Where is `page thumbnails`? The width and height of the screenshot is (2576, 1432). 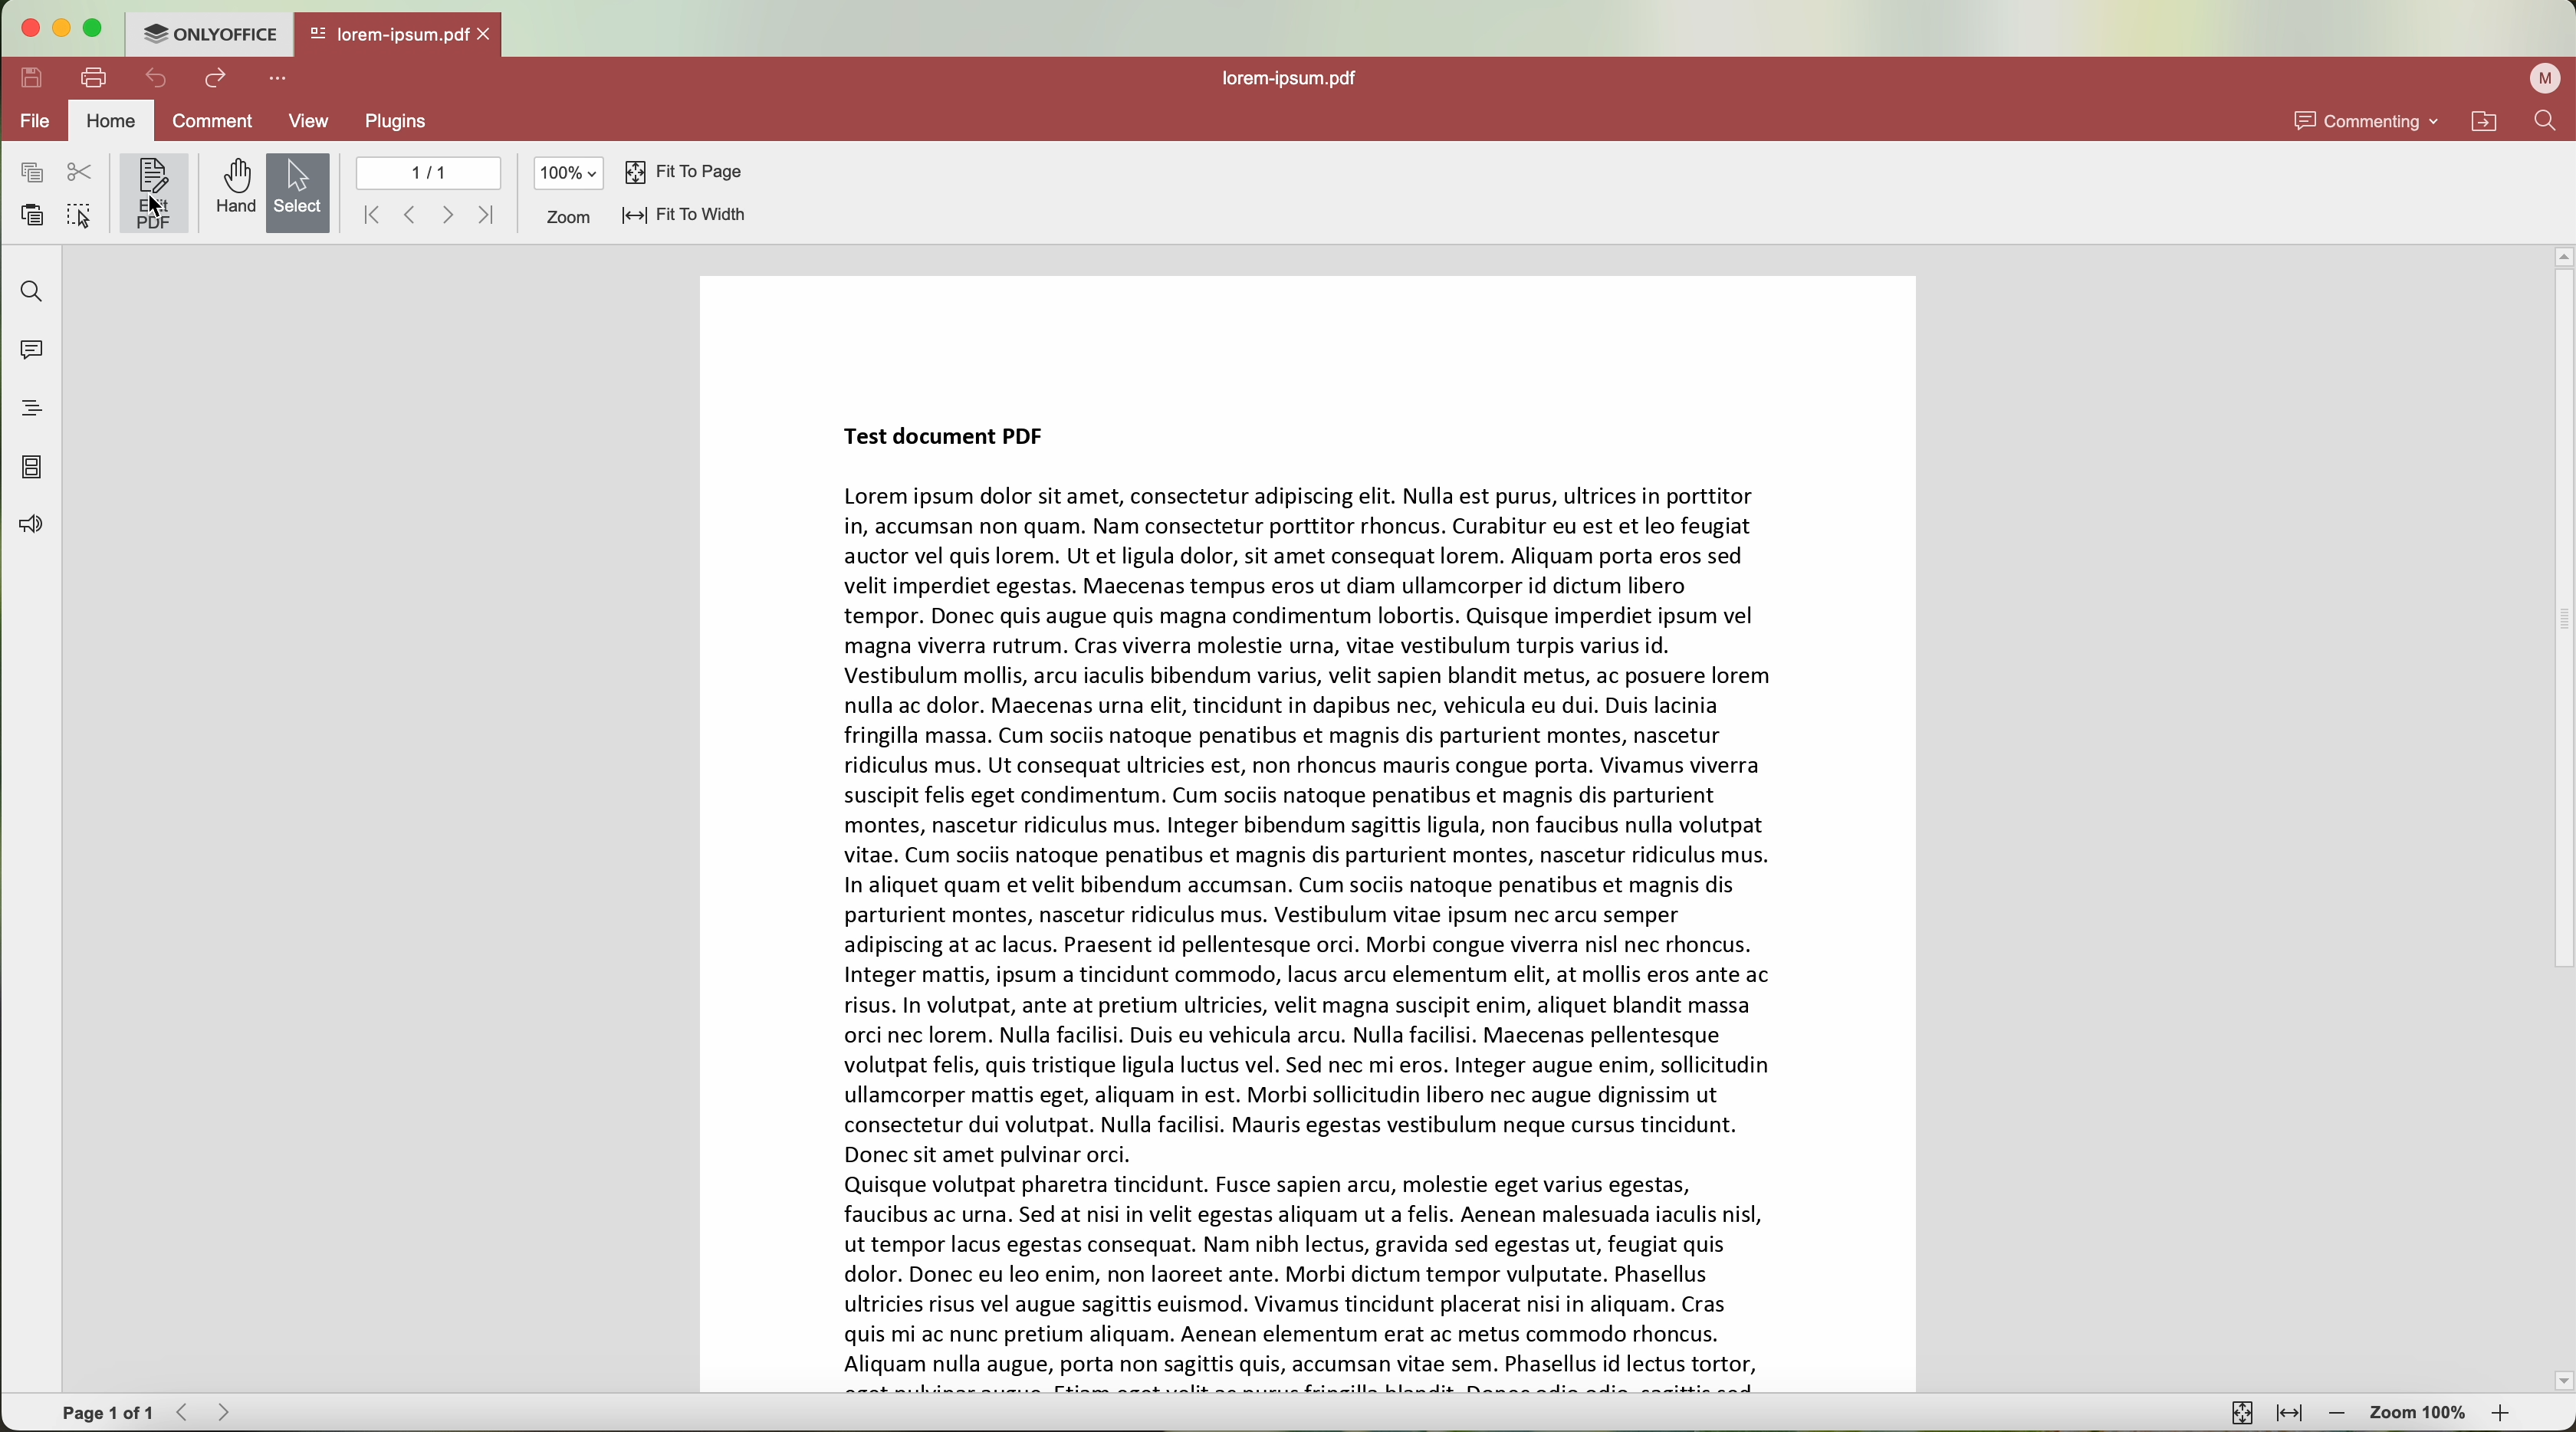 page thumbnails is located at coordinates (29, 469).